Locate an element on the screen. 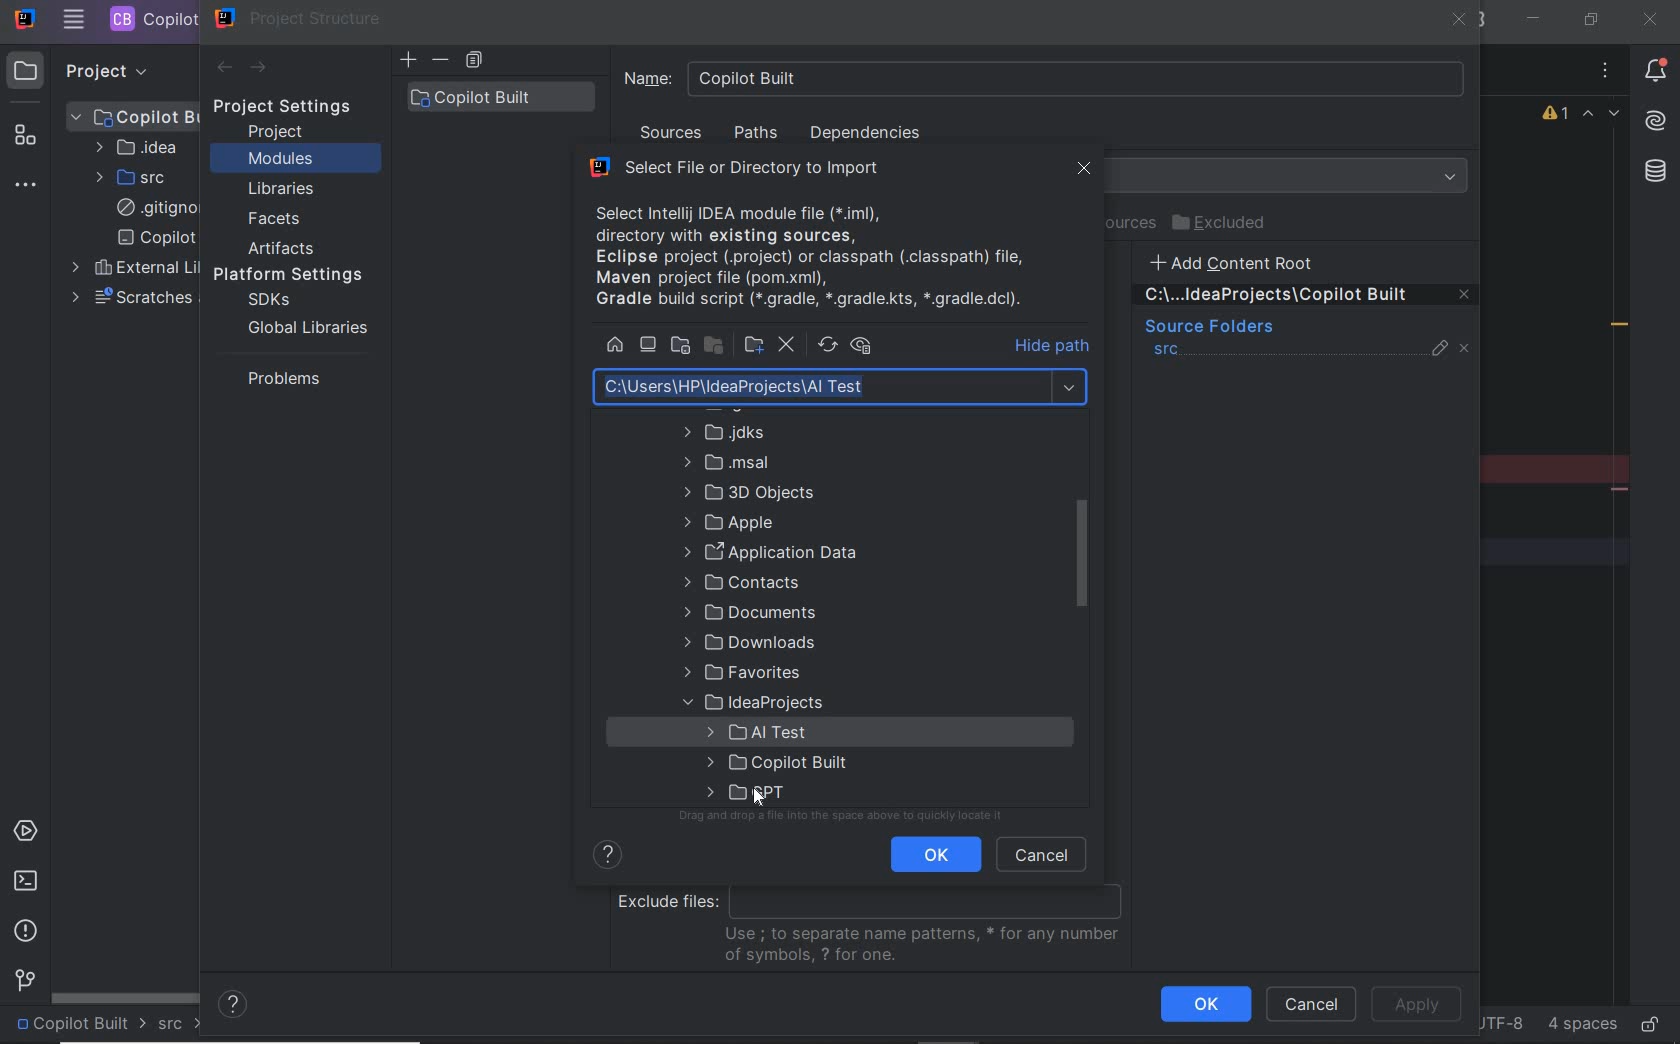 Image resolution: width=1680 pixels, height=1044 pixels. Name is located at coordinates (1045, 78).